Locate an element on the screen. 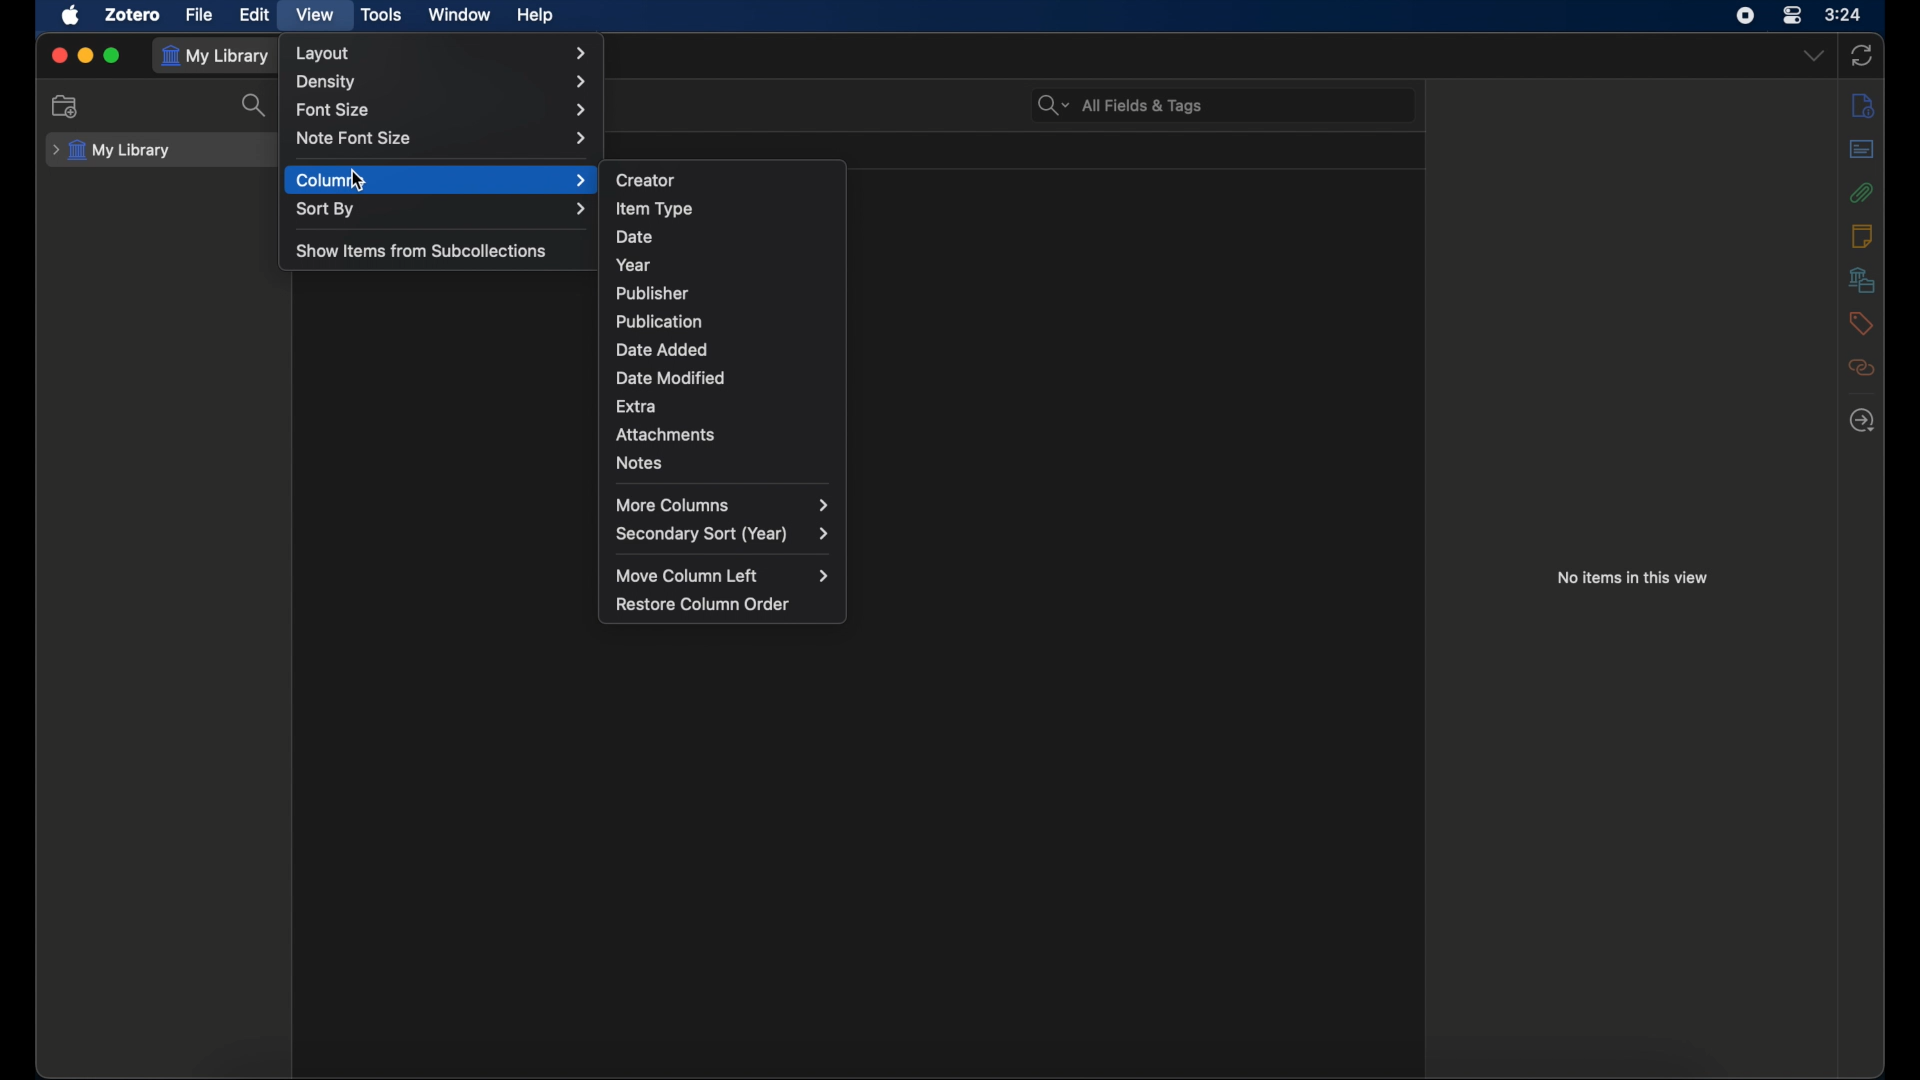 This screenshot has width=1920, height=1080. help is located at coordinates (534, 16).